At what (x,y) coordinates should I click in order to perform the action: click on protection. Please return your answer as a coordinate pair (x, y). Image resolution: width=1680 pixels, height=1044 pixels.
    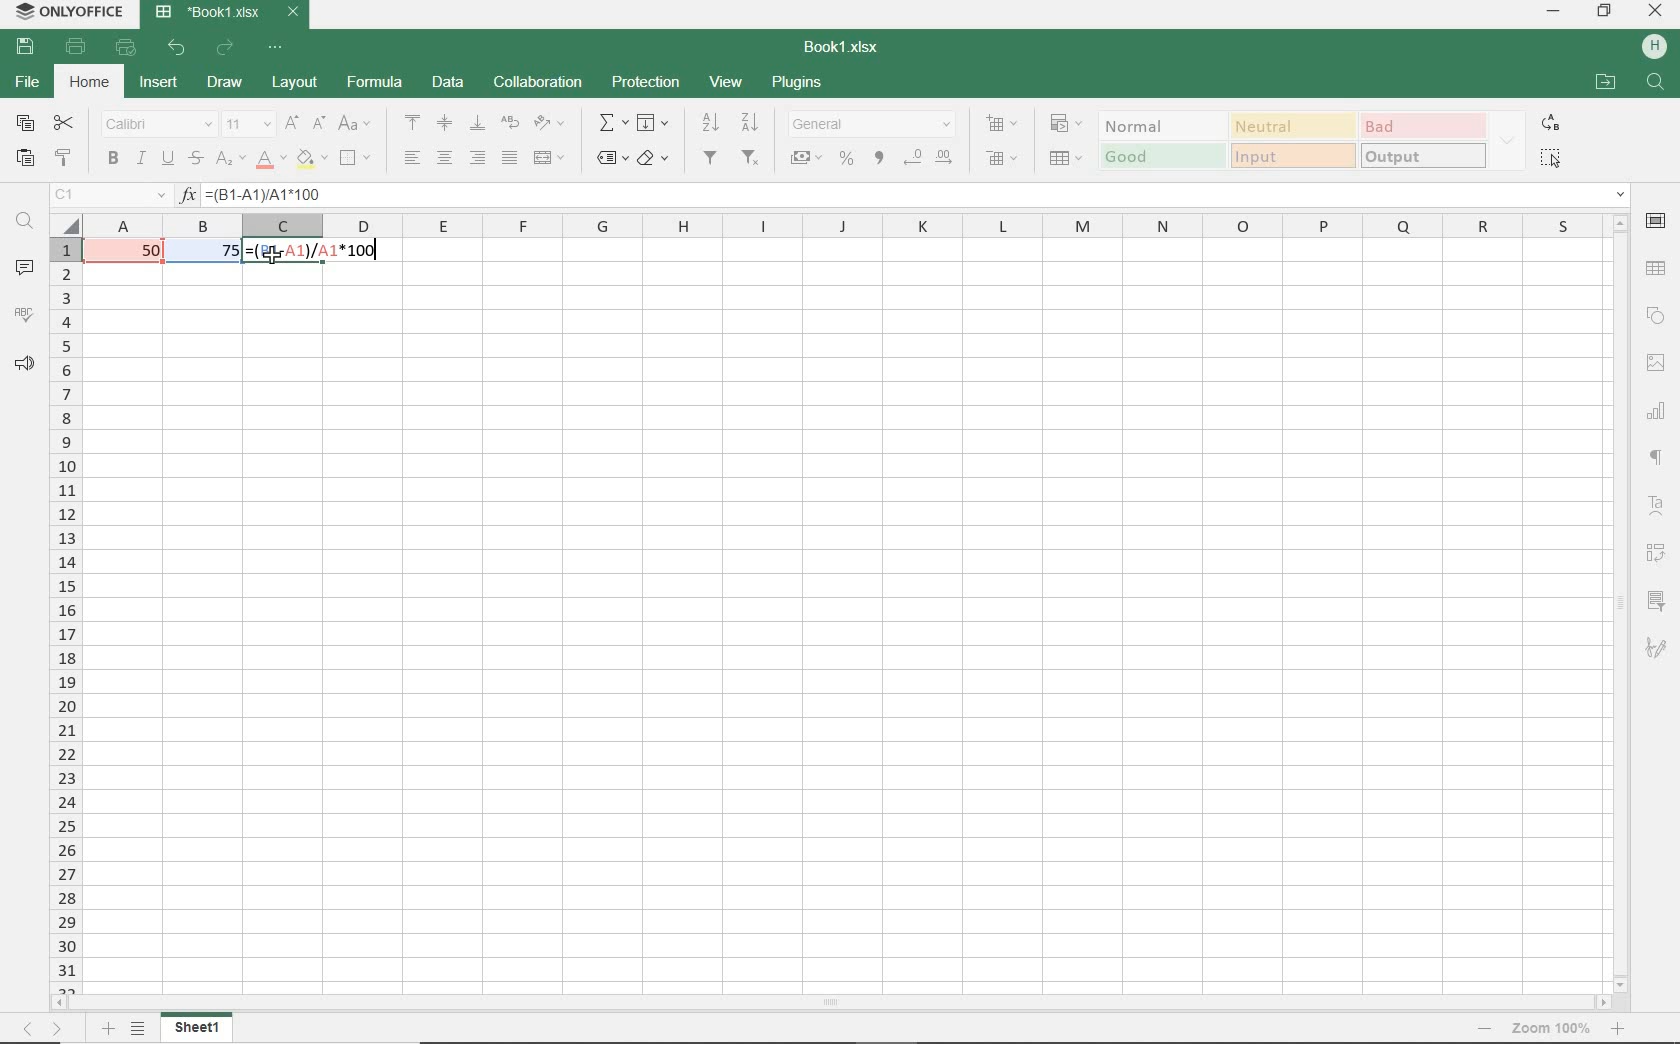
    Looking at the image, I should click on (646, 84).